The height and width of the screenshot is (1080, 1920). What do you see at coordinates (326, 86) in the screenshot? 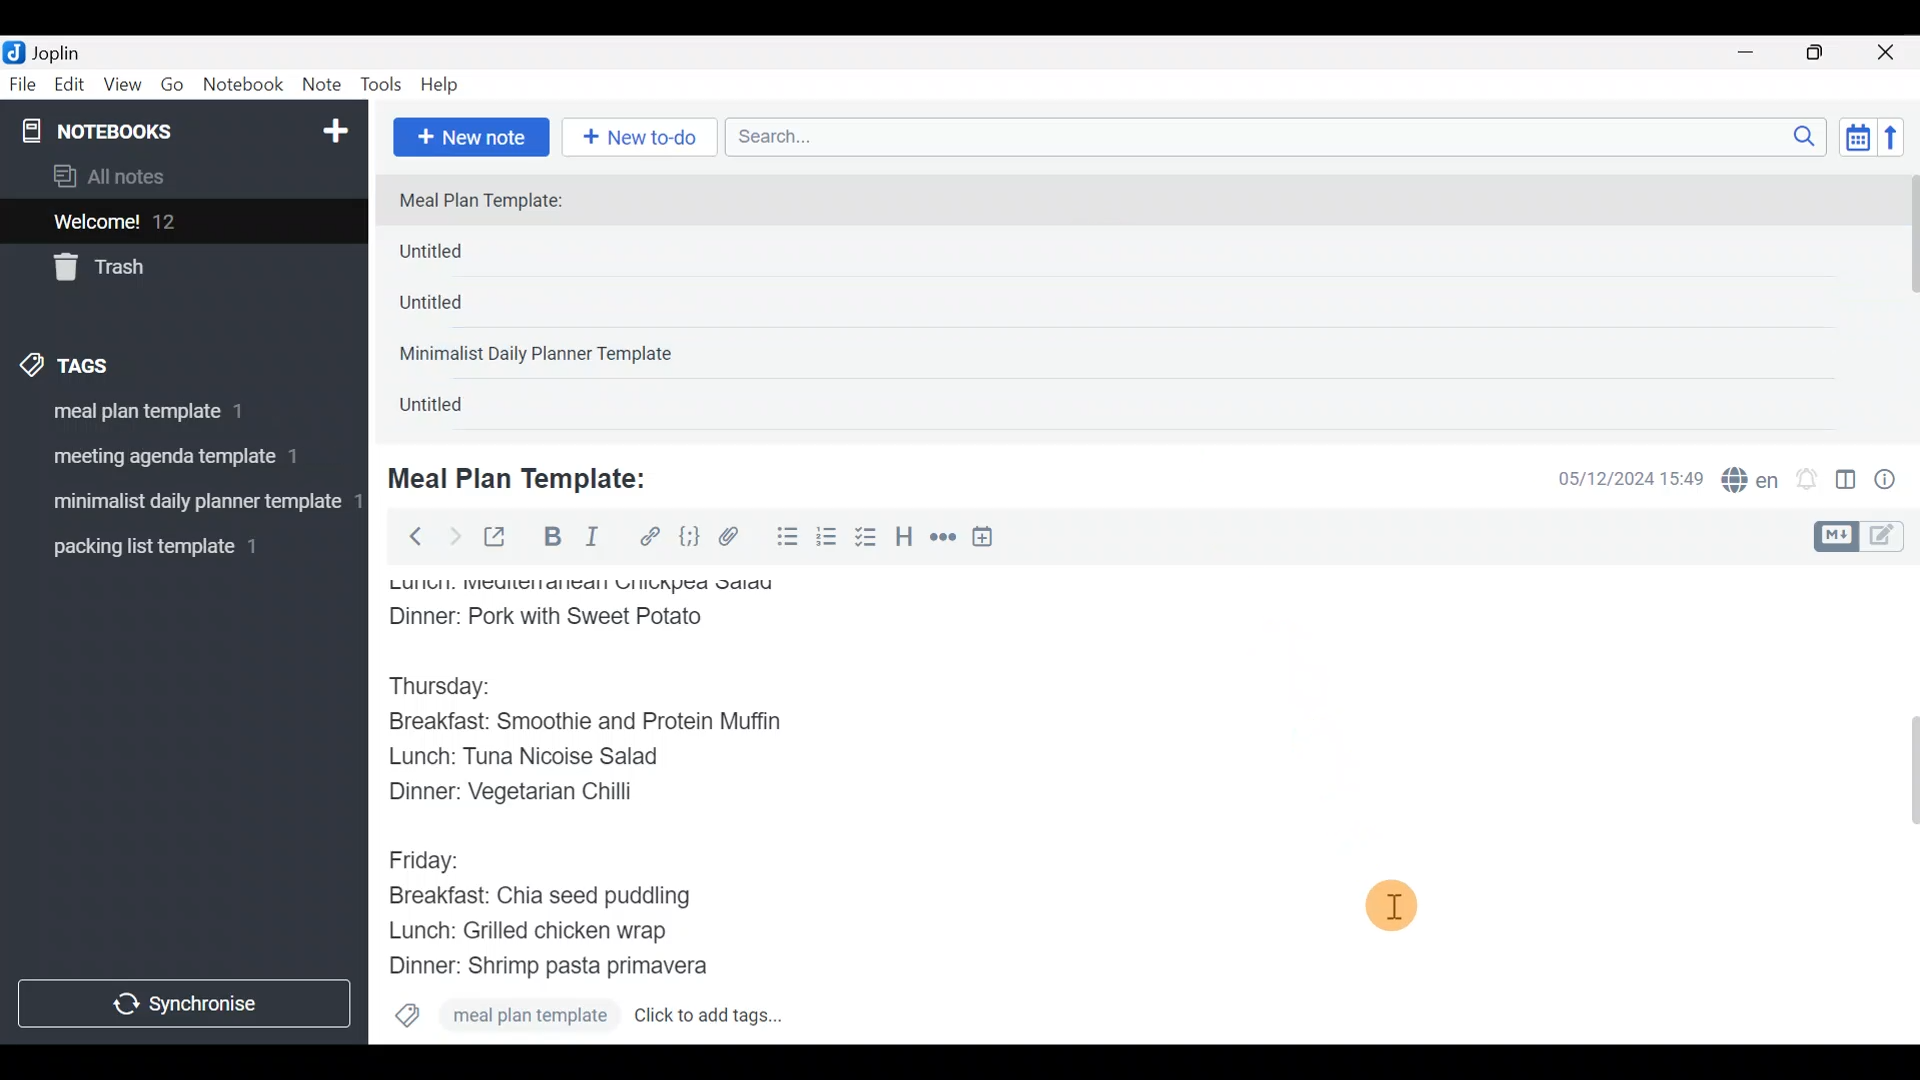
I see `Note` at bounding box center [326, 86].